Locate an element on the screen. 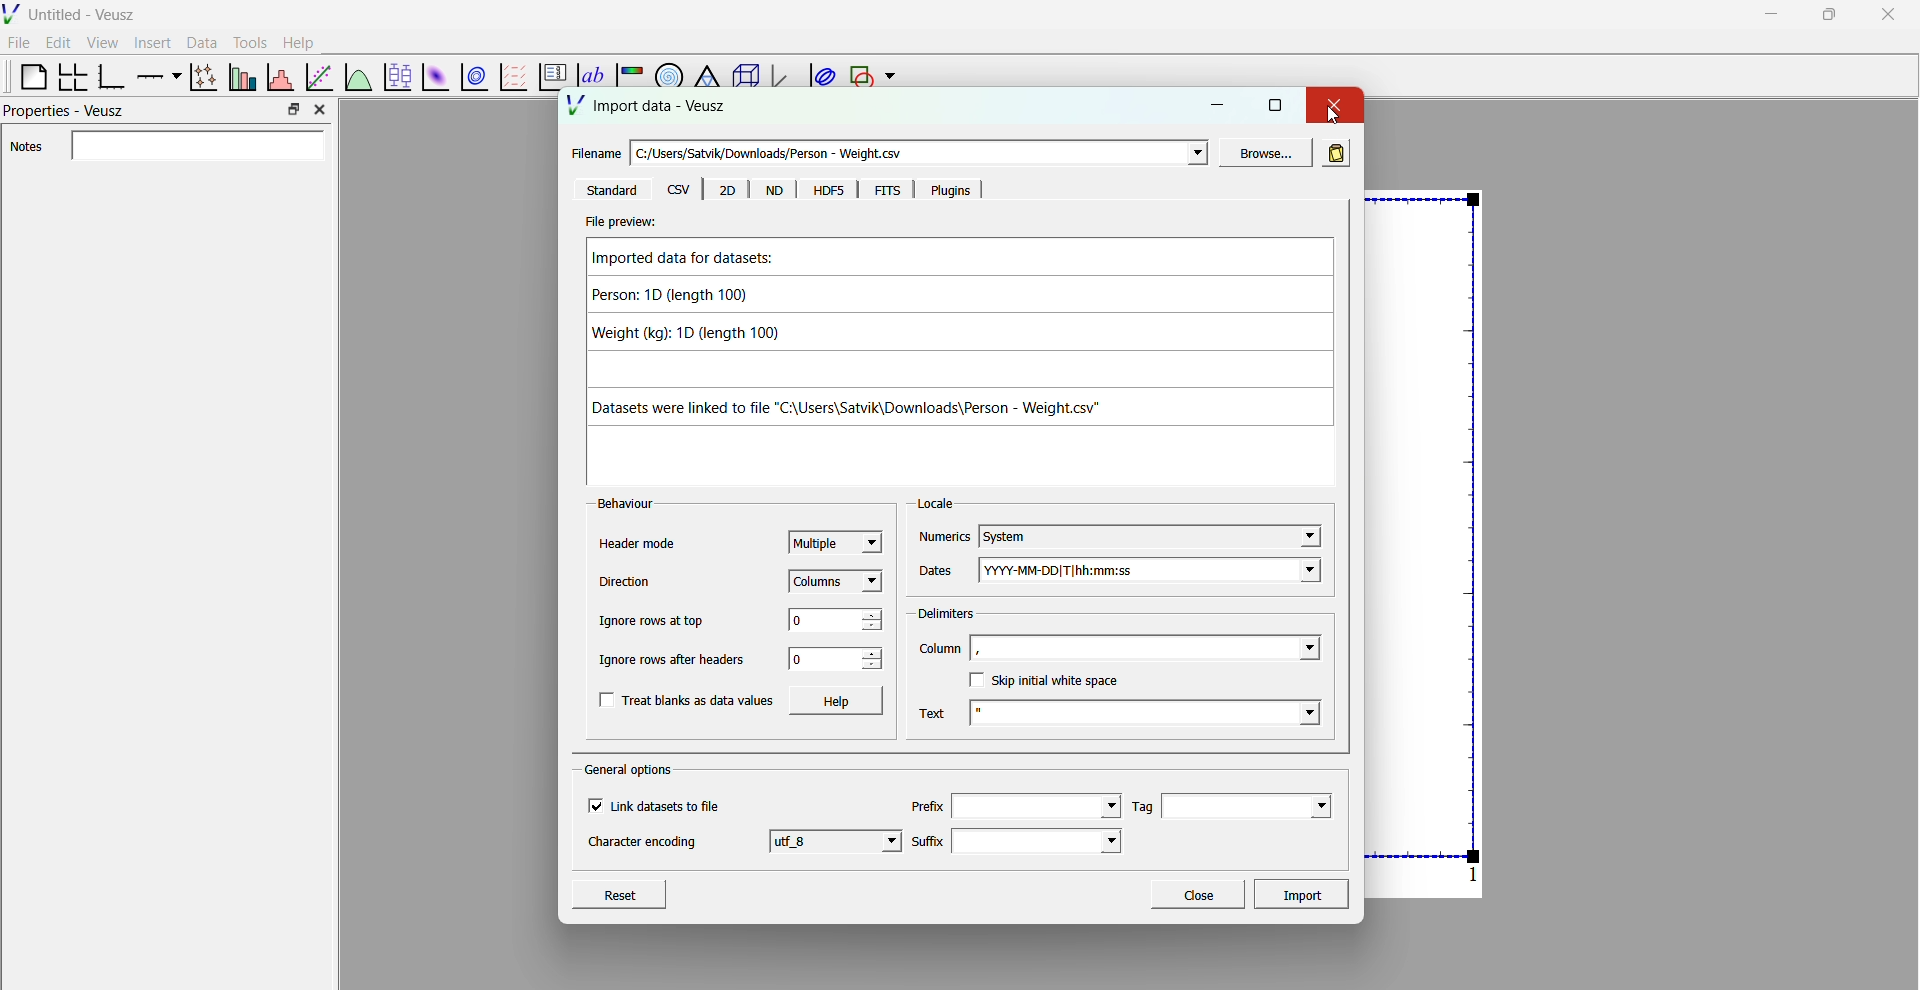  Multiple - dropdown is located at coordinates (835, 542).